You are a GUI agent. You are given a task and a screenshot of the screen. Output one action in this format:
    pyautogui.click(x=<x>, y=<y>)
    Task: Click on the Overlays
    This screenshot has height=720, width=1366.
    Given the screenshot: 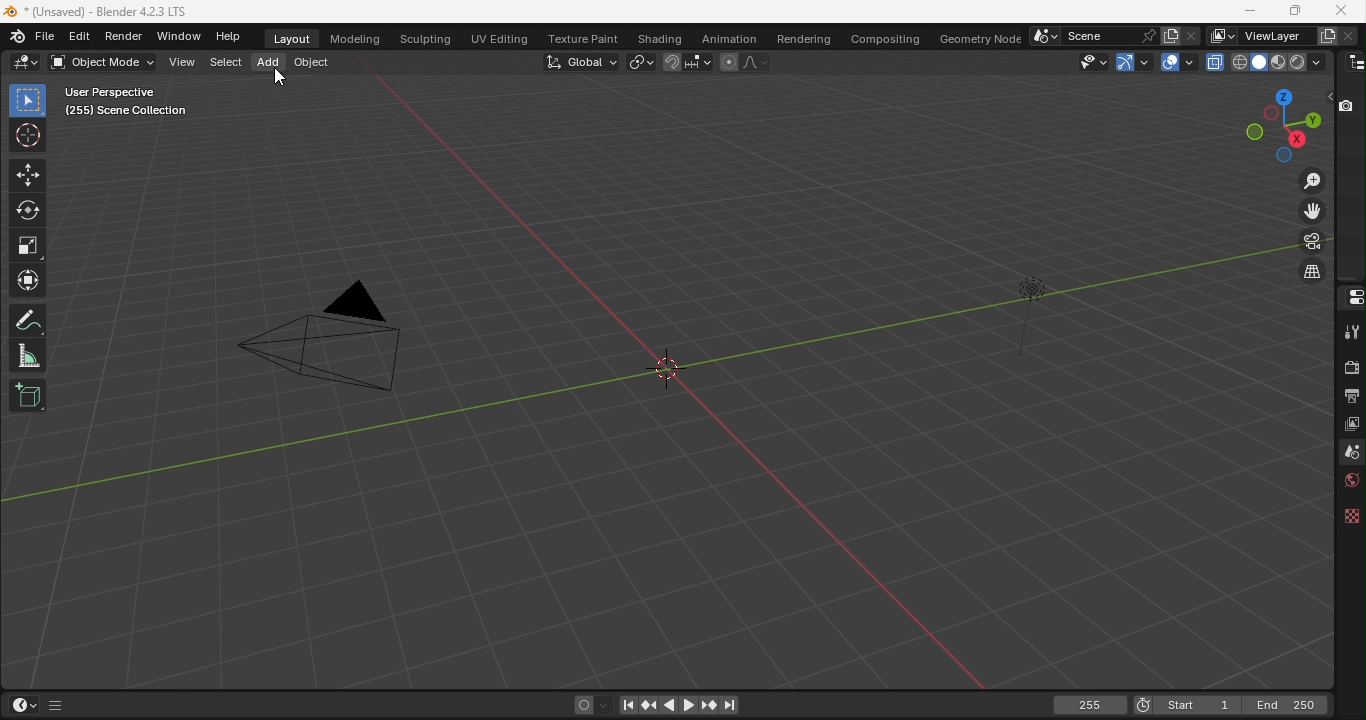 What is the action you would take?
    pyautogui.click(x=1189, y=62)
    